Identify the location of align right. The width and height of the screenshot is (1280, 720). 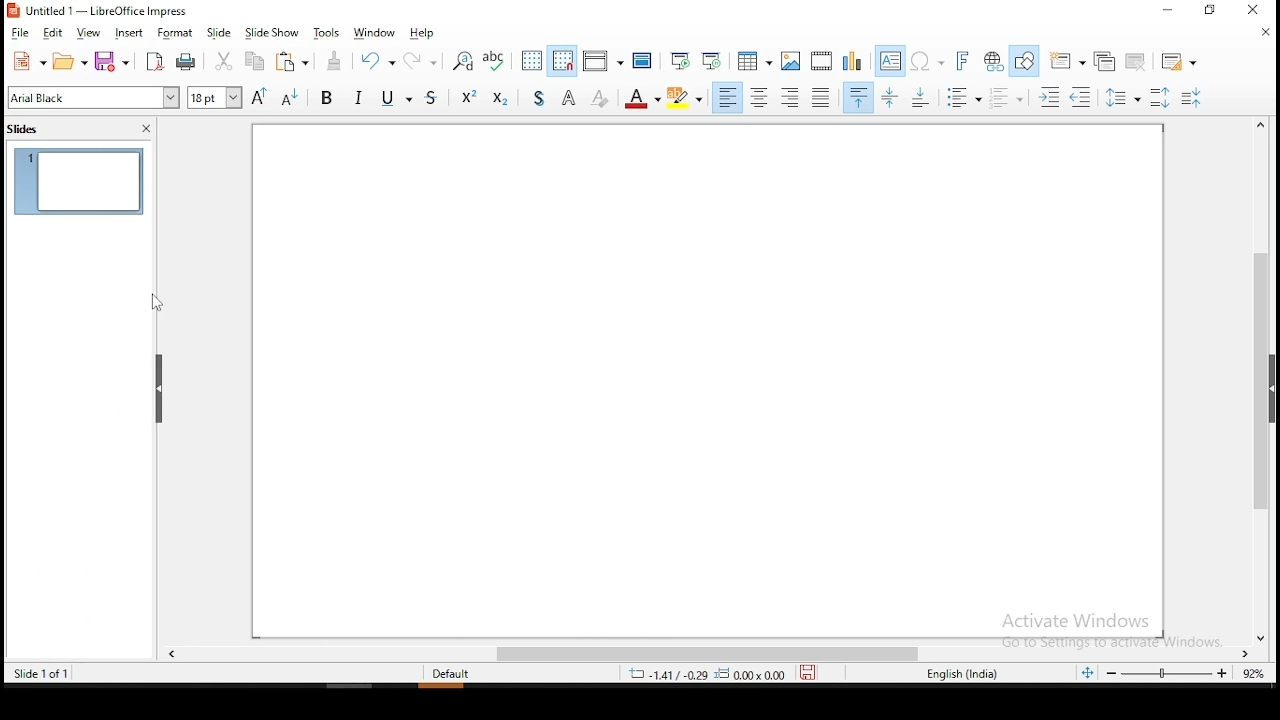
(791, 97).